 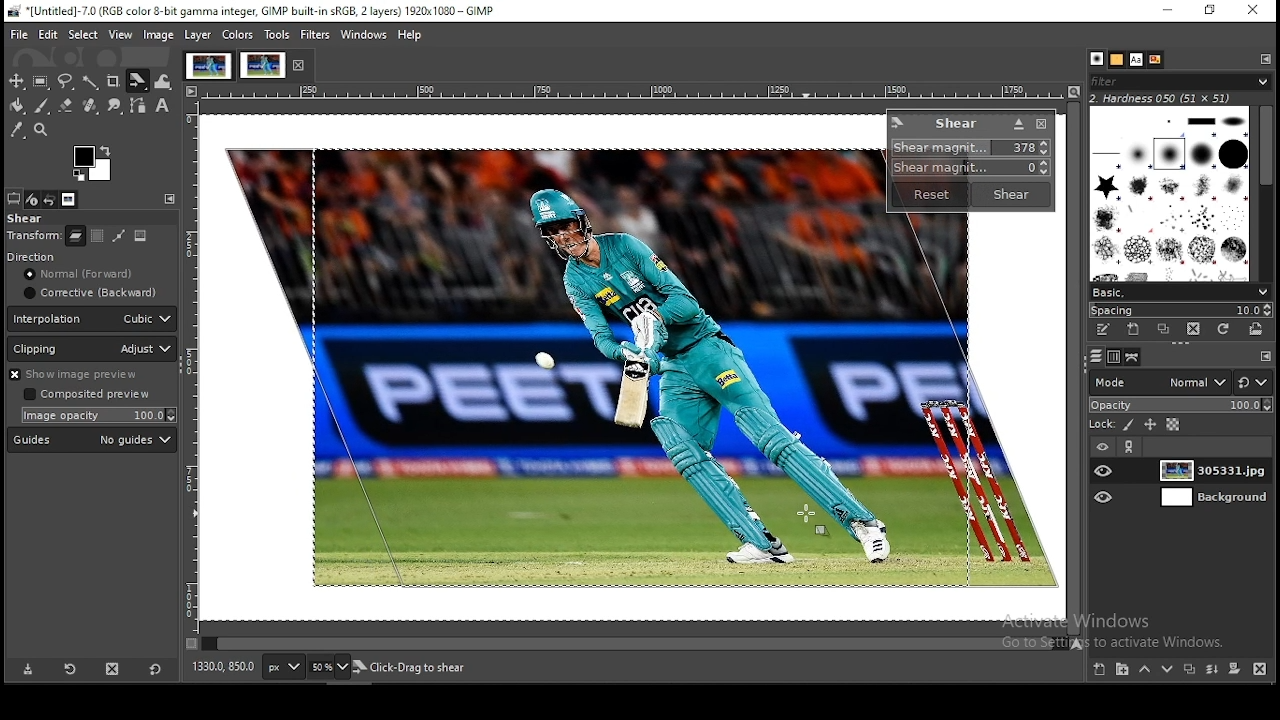 I want to click on units, so click(x=284, y=667).